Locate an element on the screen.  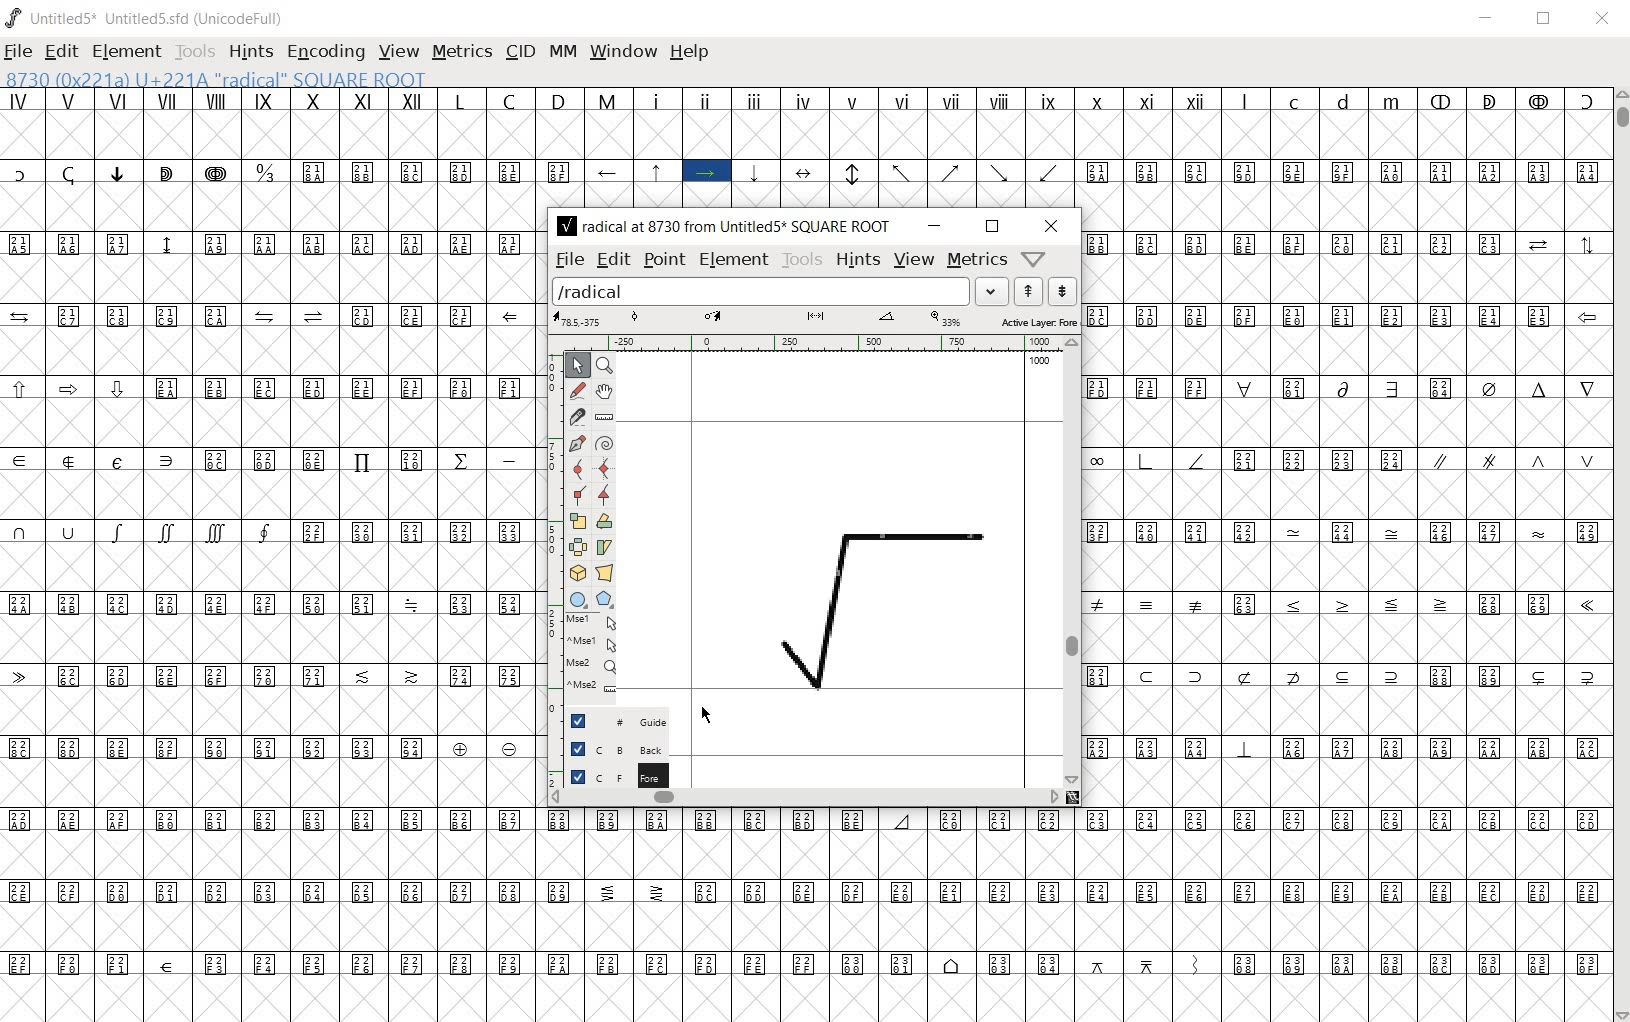
change whether spiro is active or not is located at coordinates (606, 443).